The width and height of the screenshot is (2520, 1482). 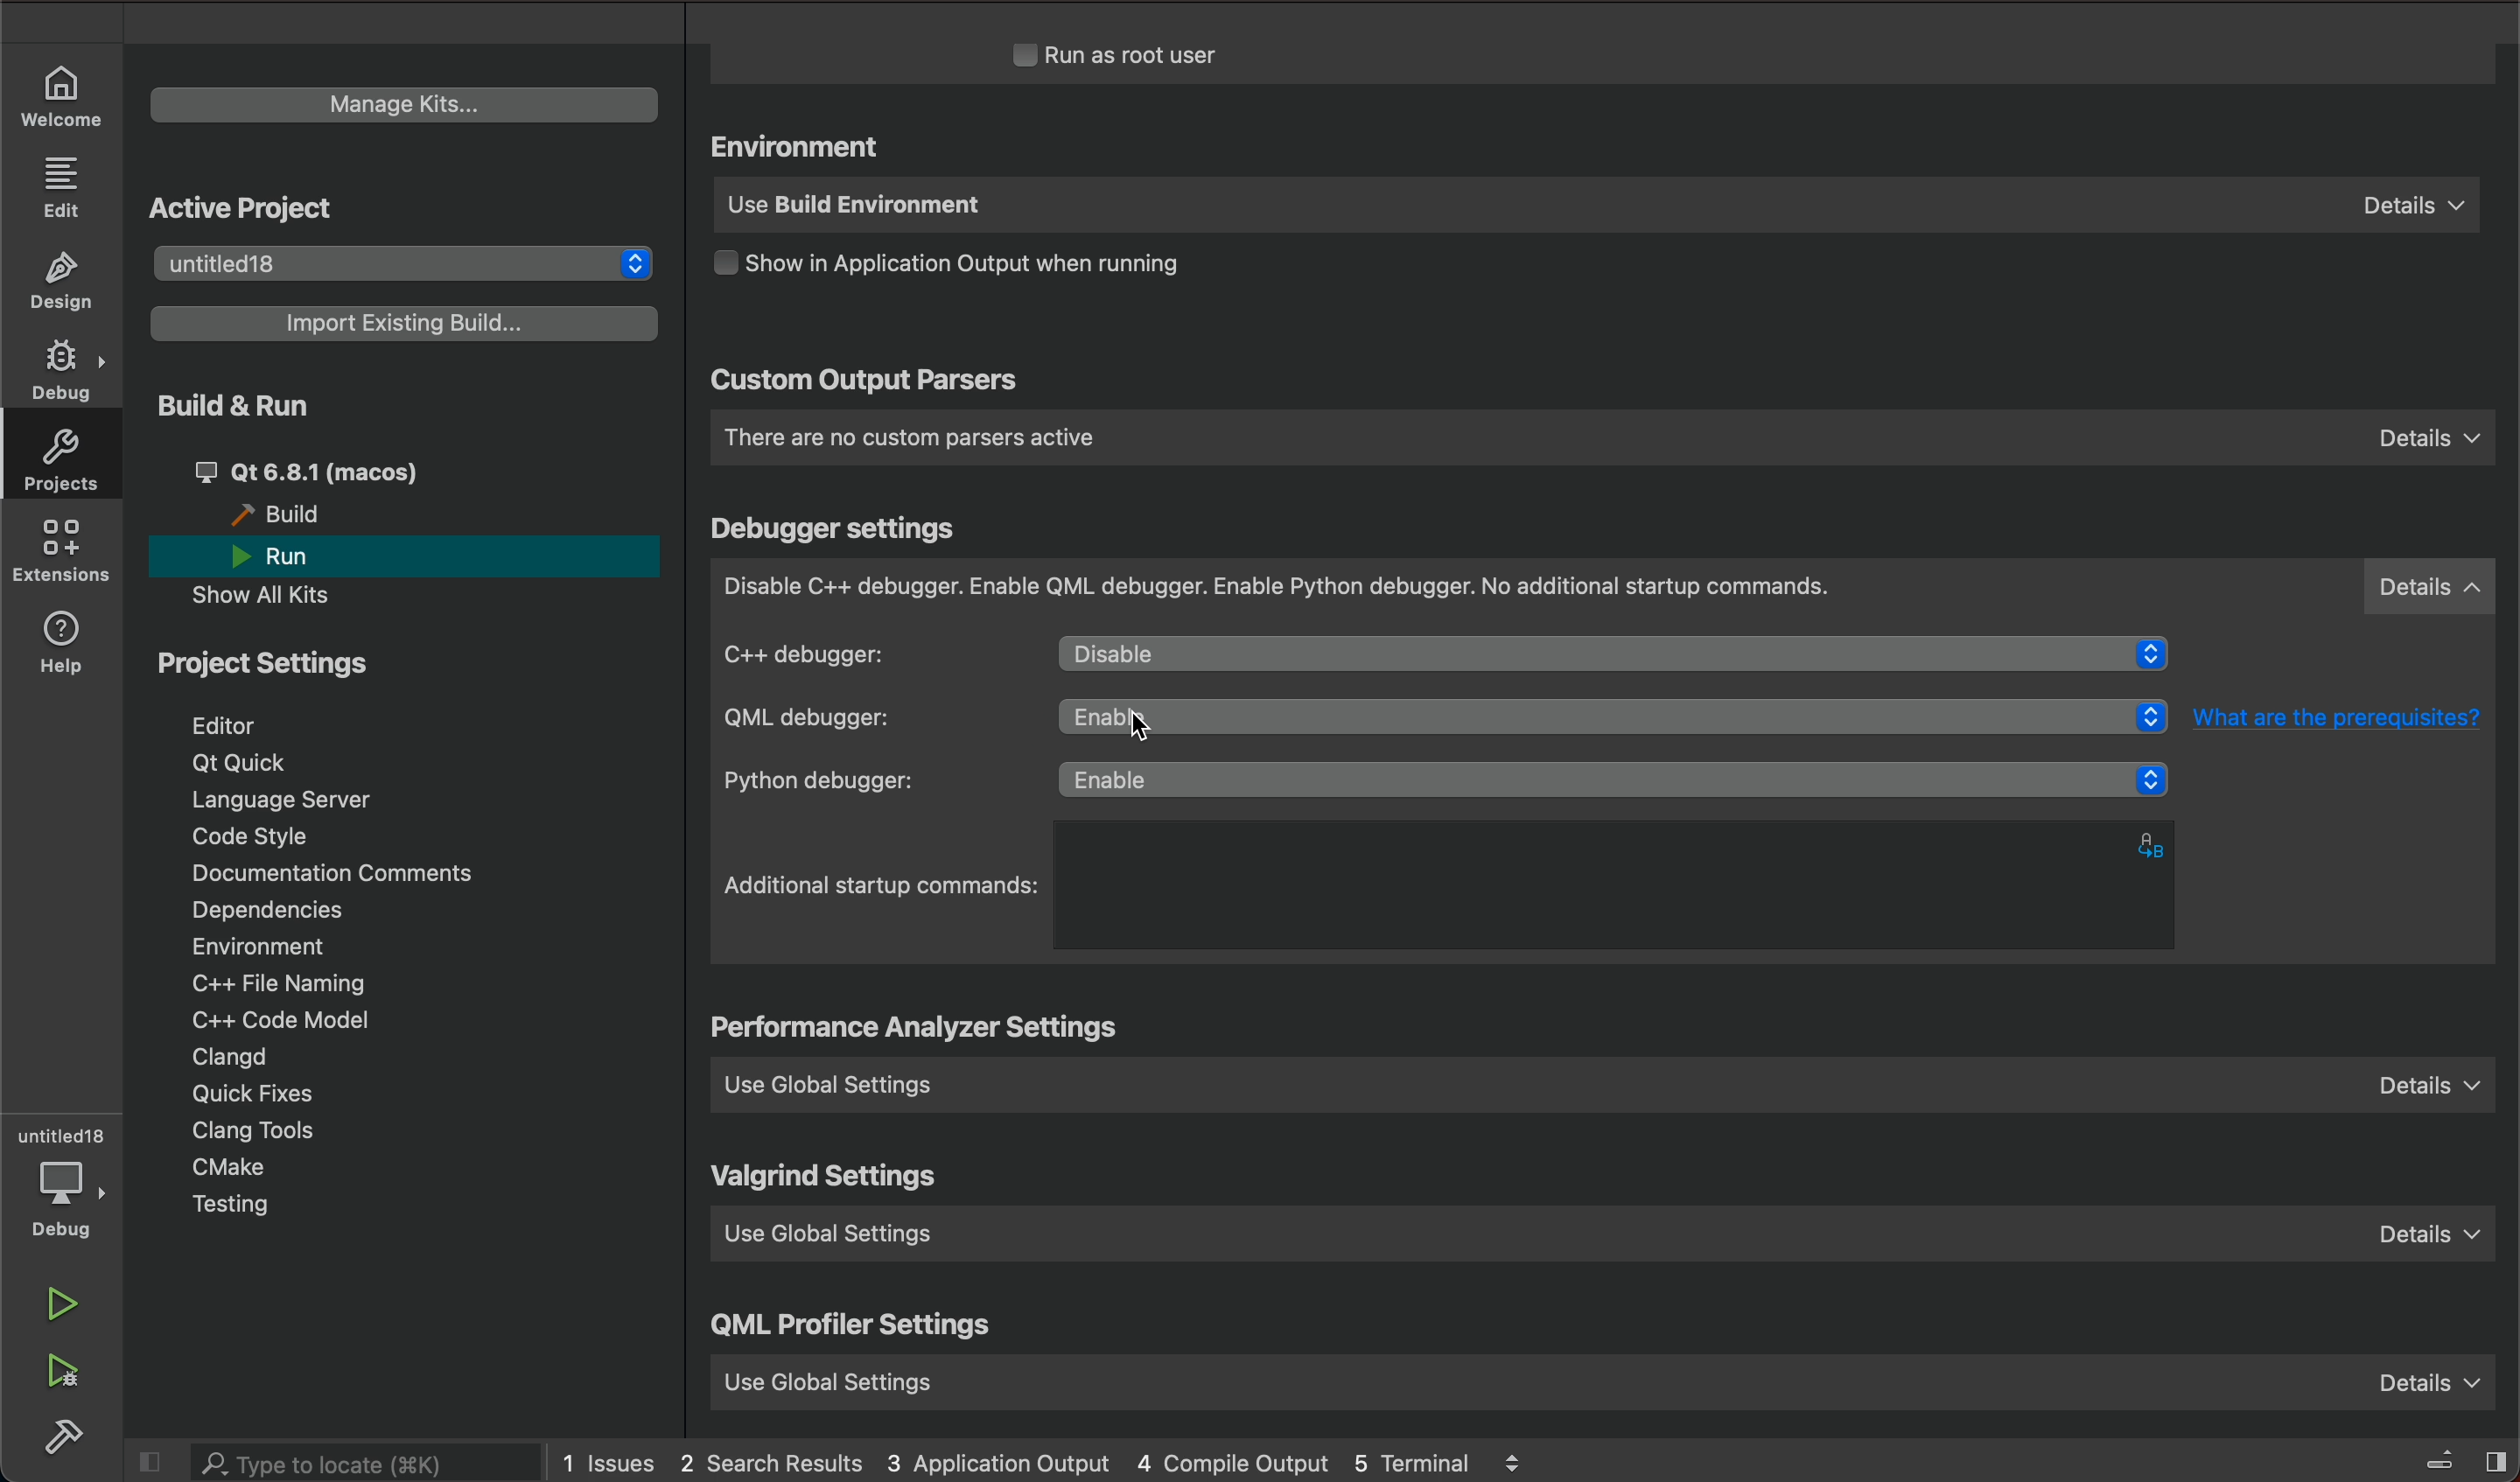 What do you see at coordinates (242, 208) in the screenshot?
I see `active project` at bounding box center [242, 208].